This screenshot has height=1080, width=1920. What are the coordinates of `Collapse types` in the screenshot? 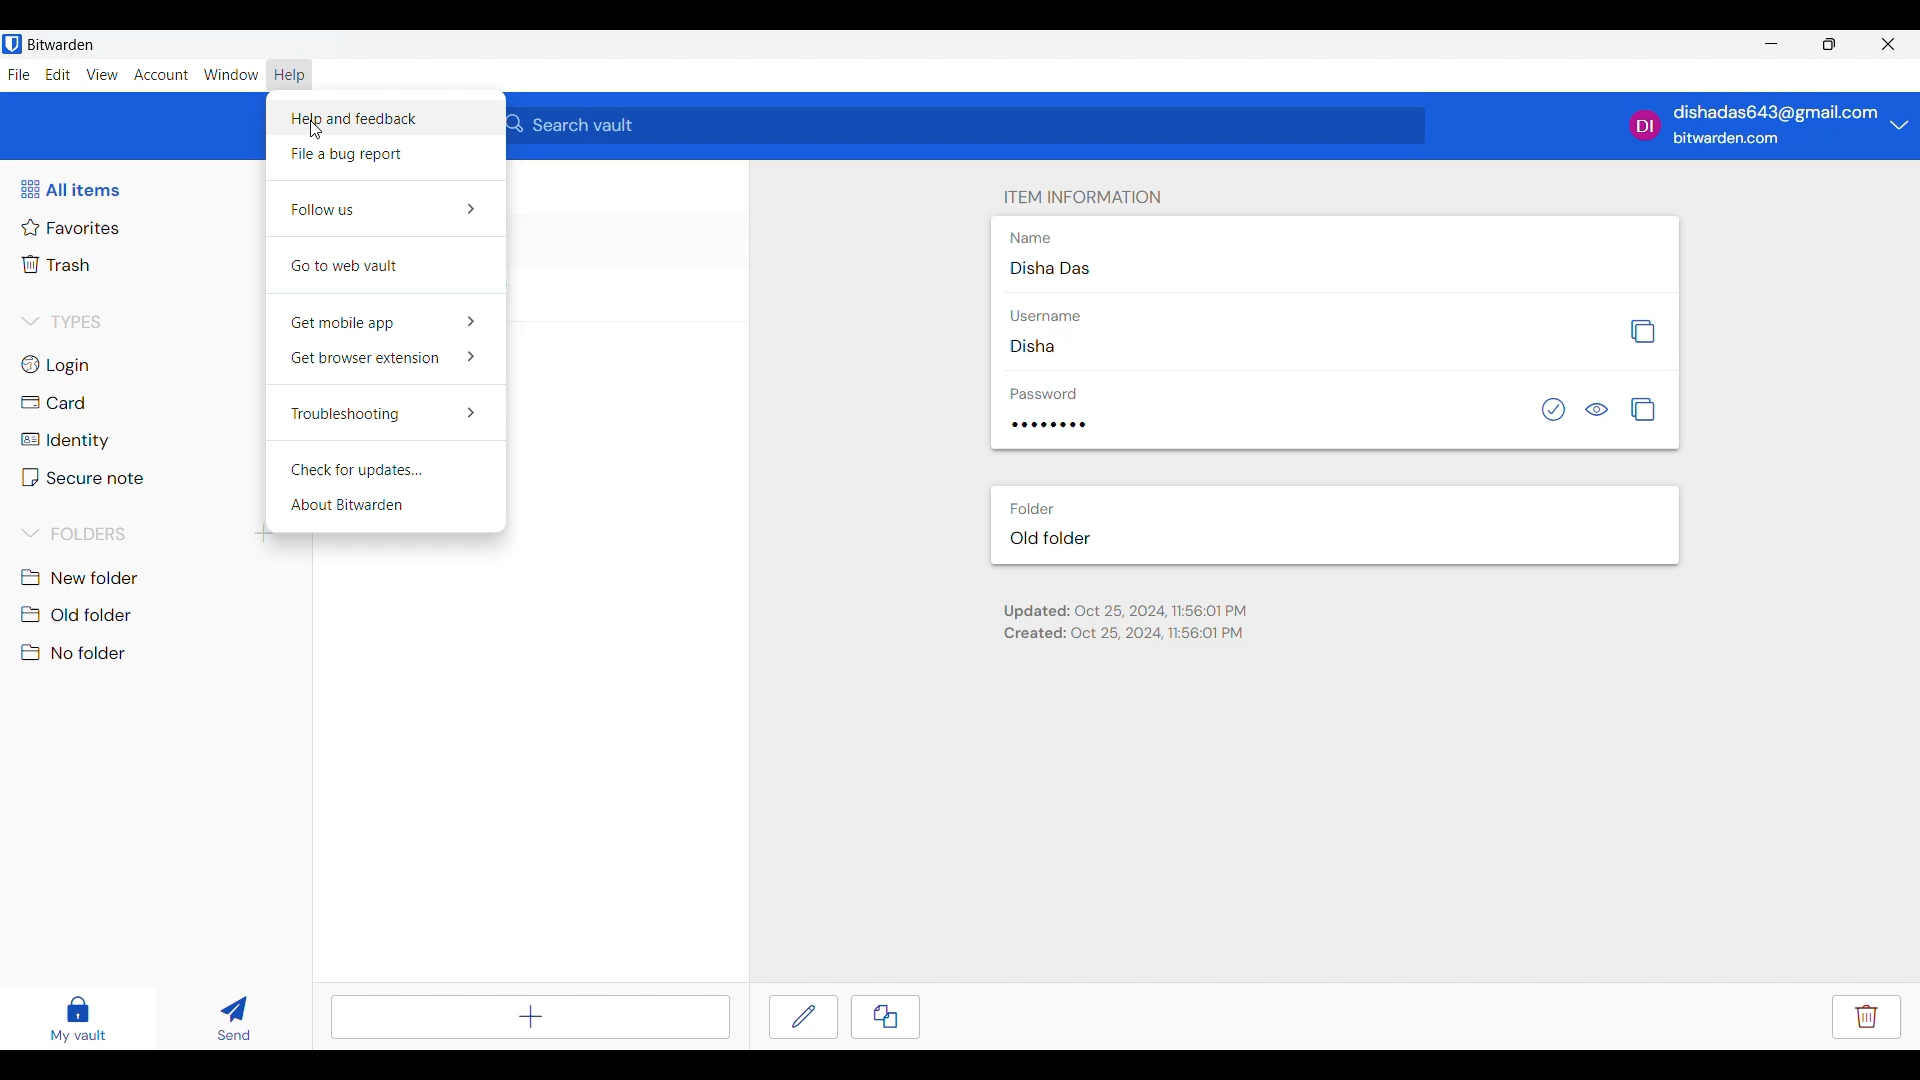 It's located at (61, 322).